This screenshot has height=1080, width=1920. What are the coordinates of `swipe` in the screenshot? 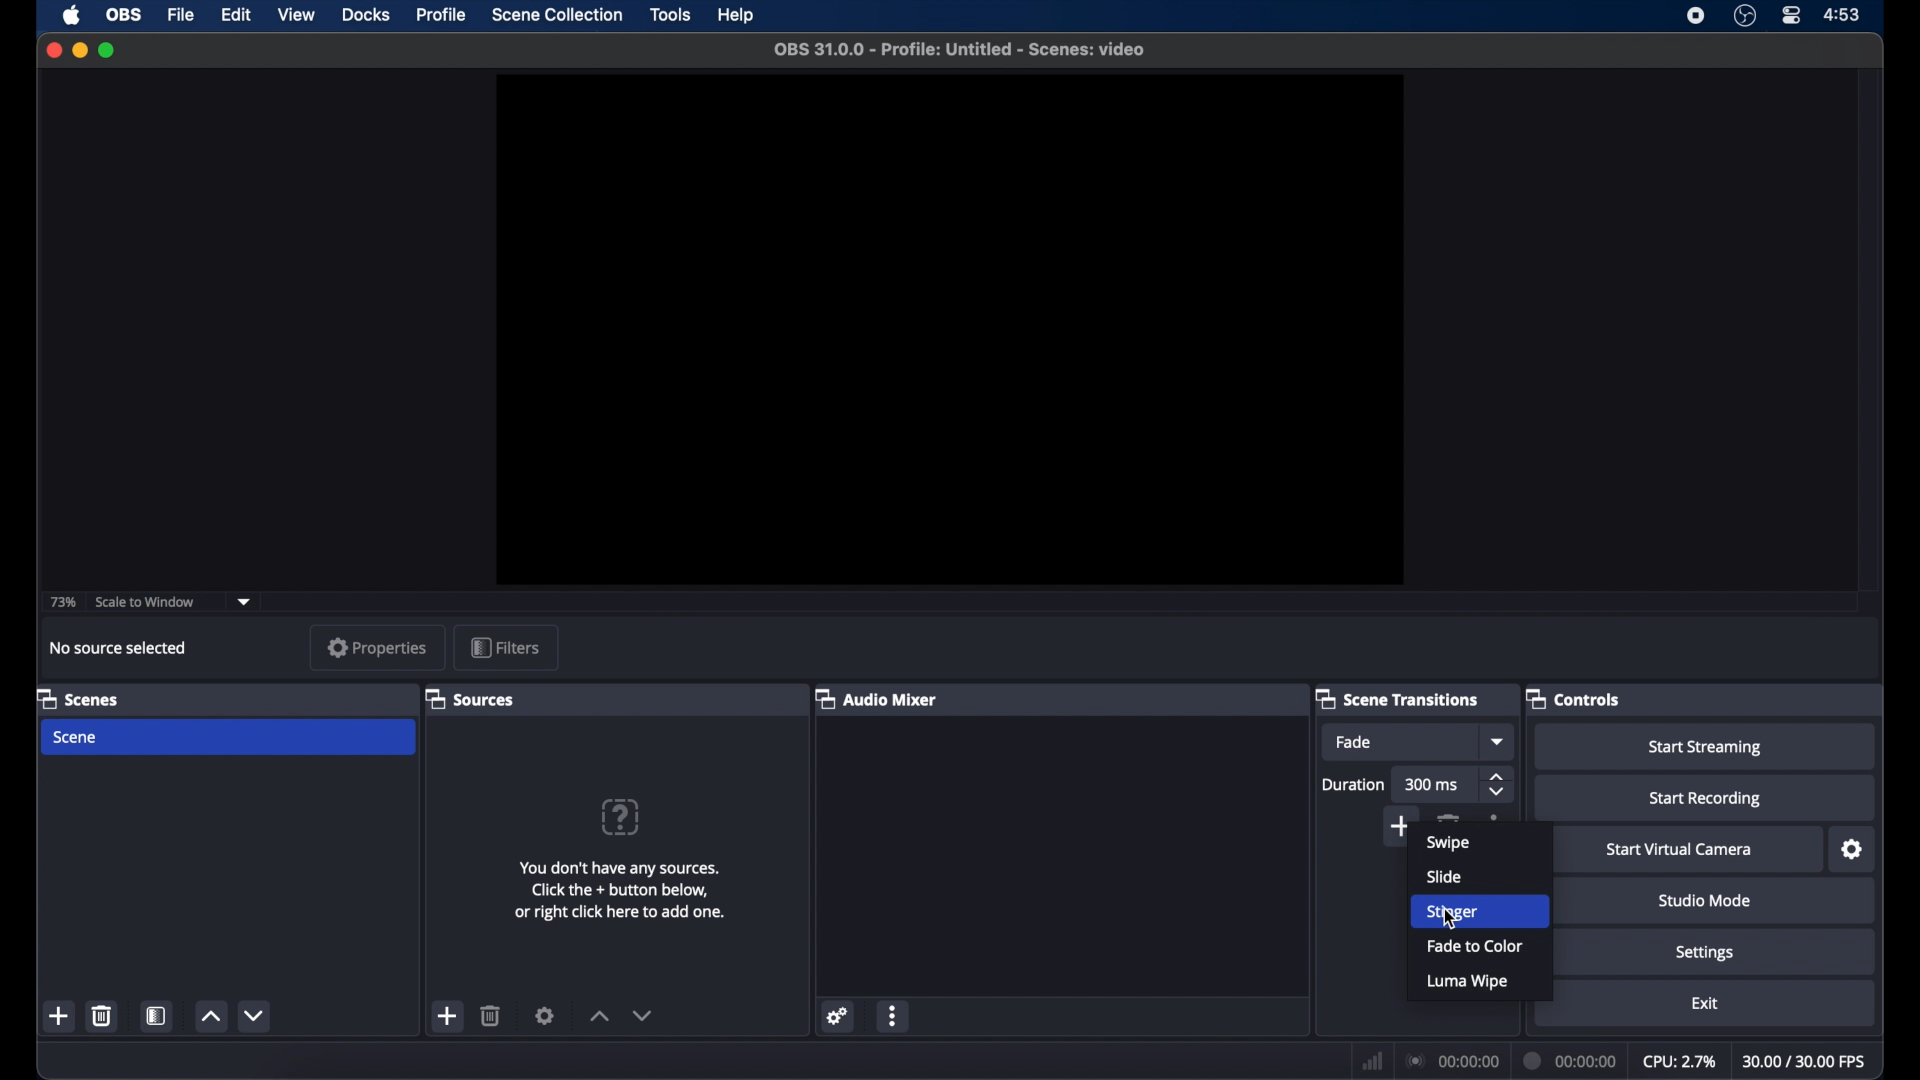 It's located at (1448, 843).